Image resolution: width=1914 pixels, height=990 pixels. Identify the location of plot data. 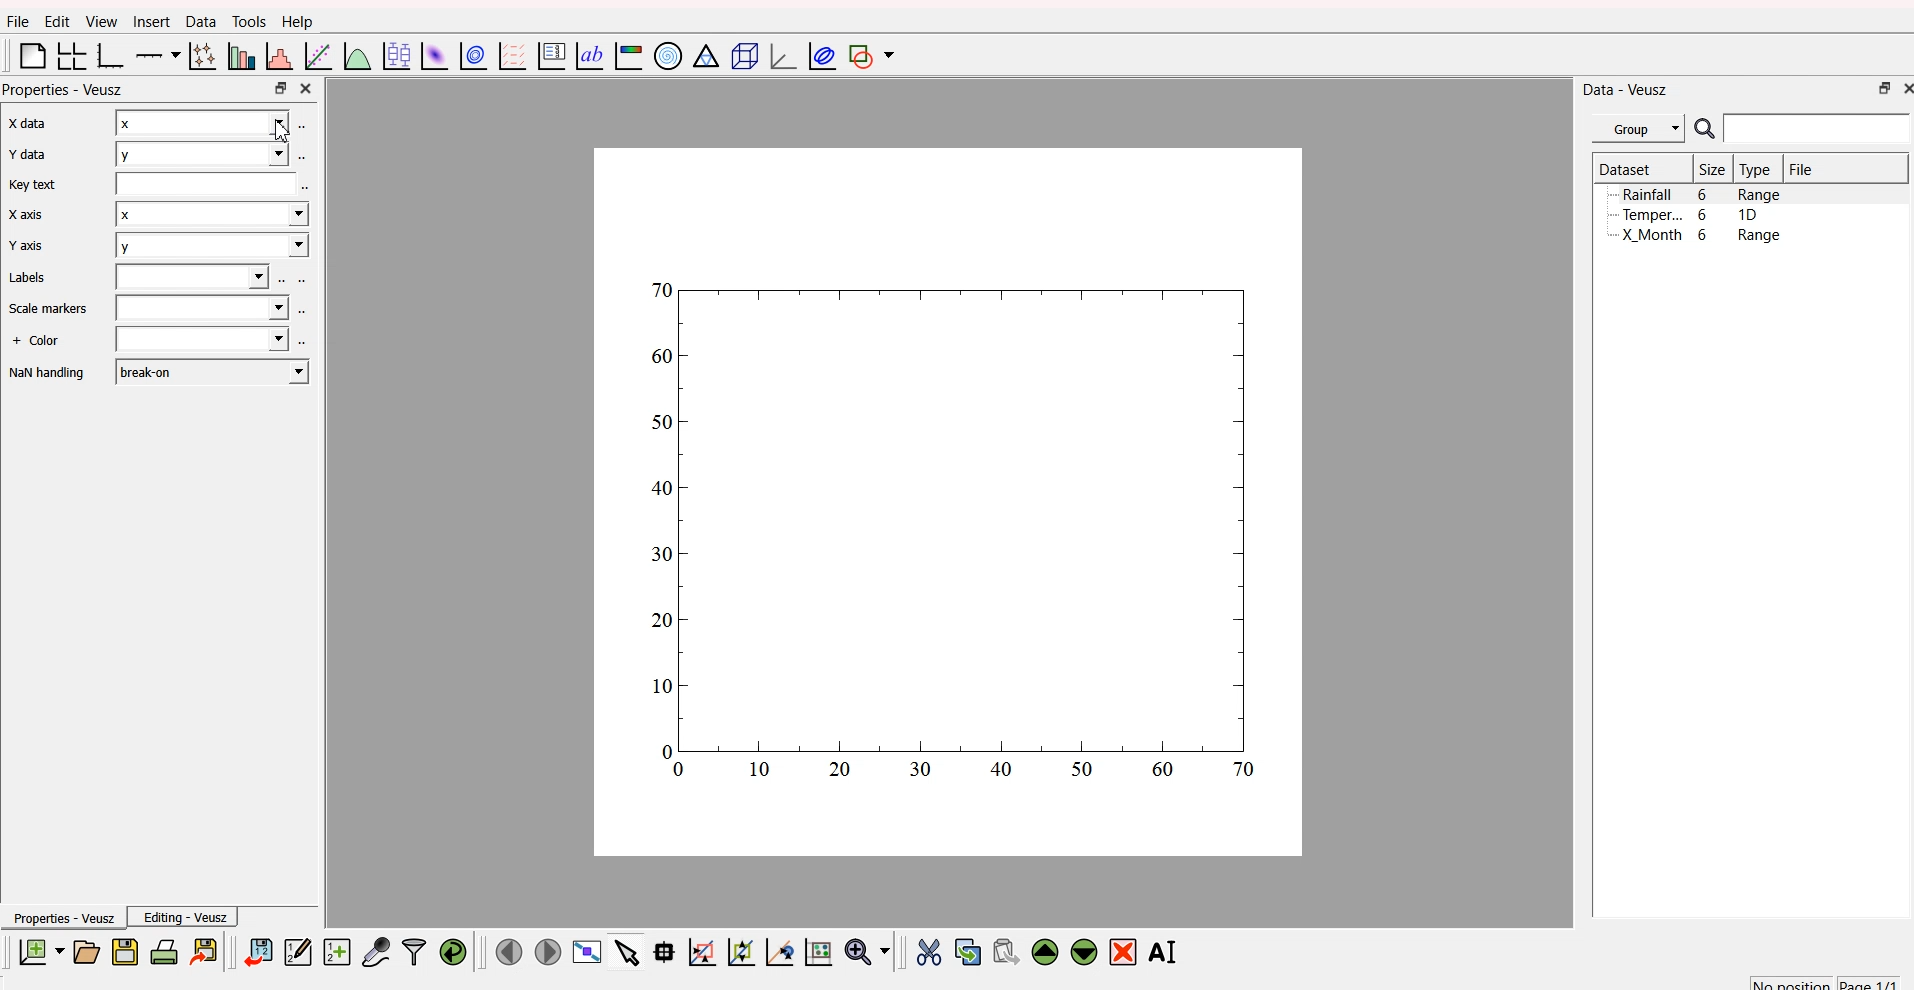
(471, 56).